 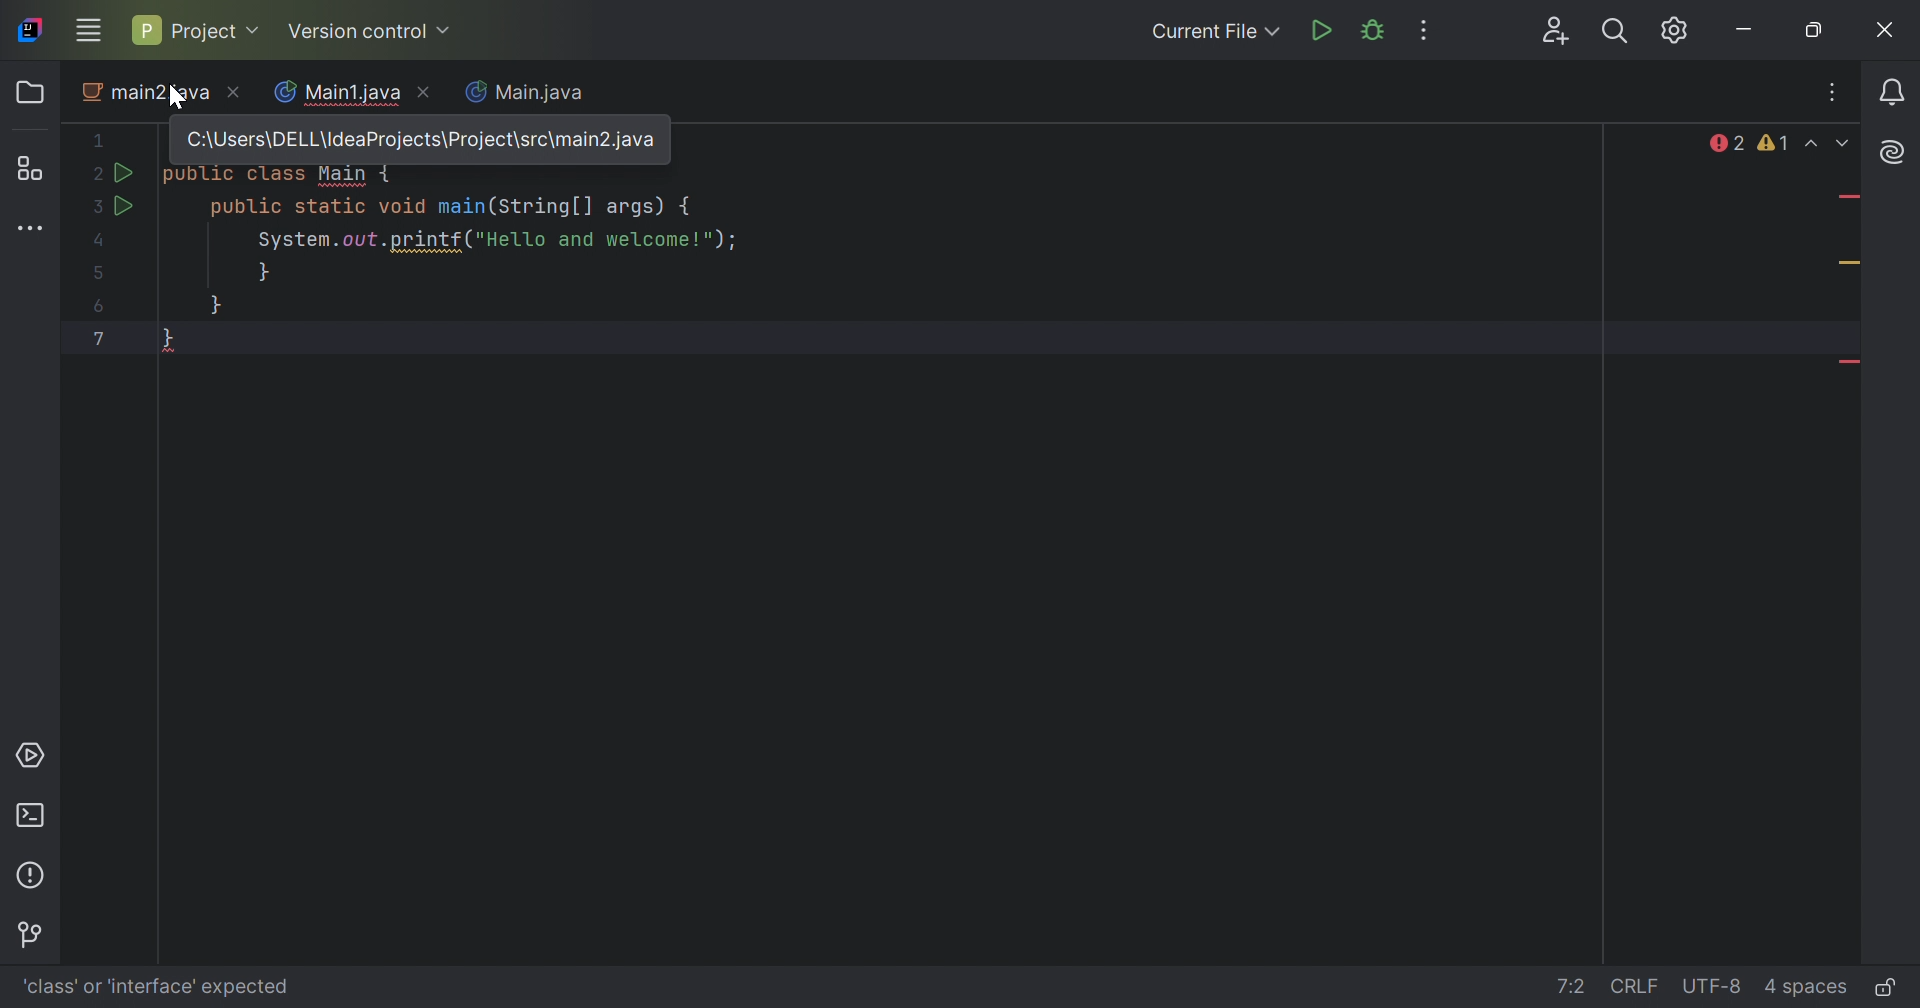 What do you see at coordinates (453, 210) in the screenshot?
I see `public static void main(String[] args) {` at bounding box center [453, 210].